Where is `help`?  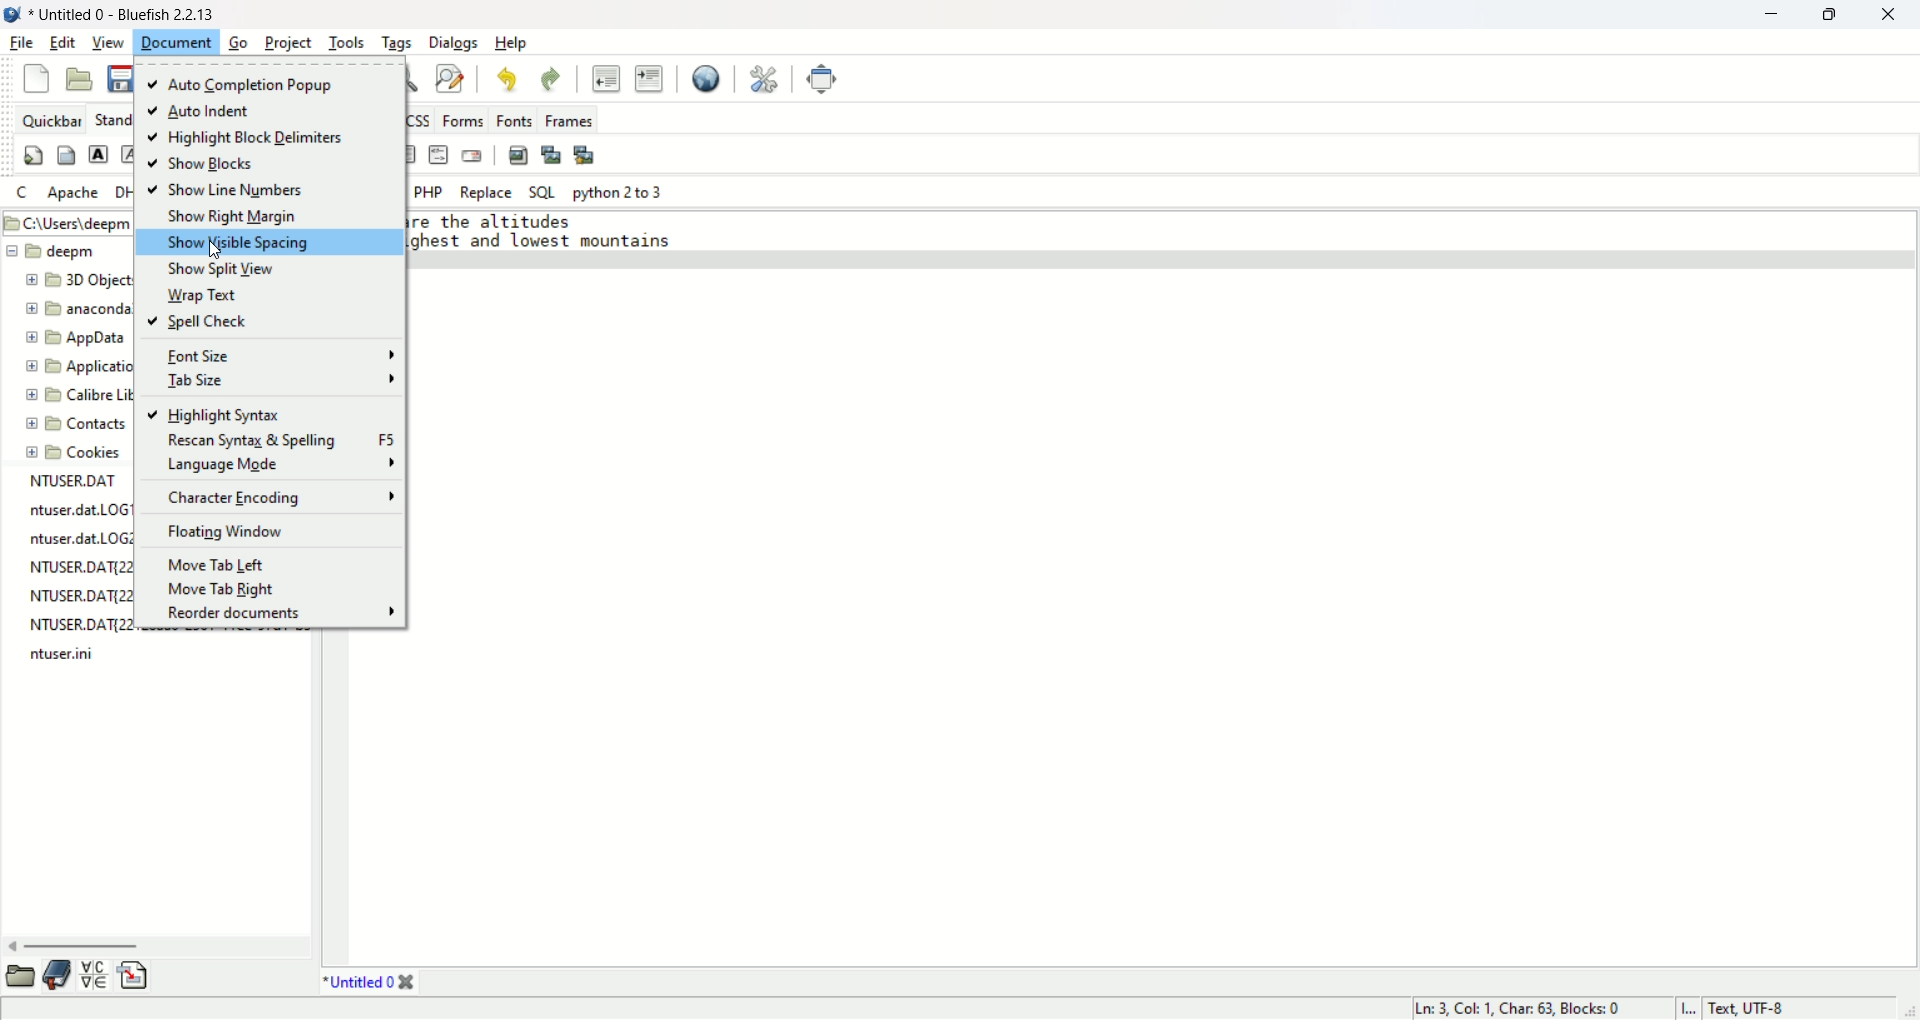 help is located at coordinates (511, 45).